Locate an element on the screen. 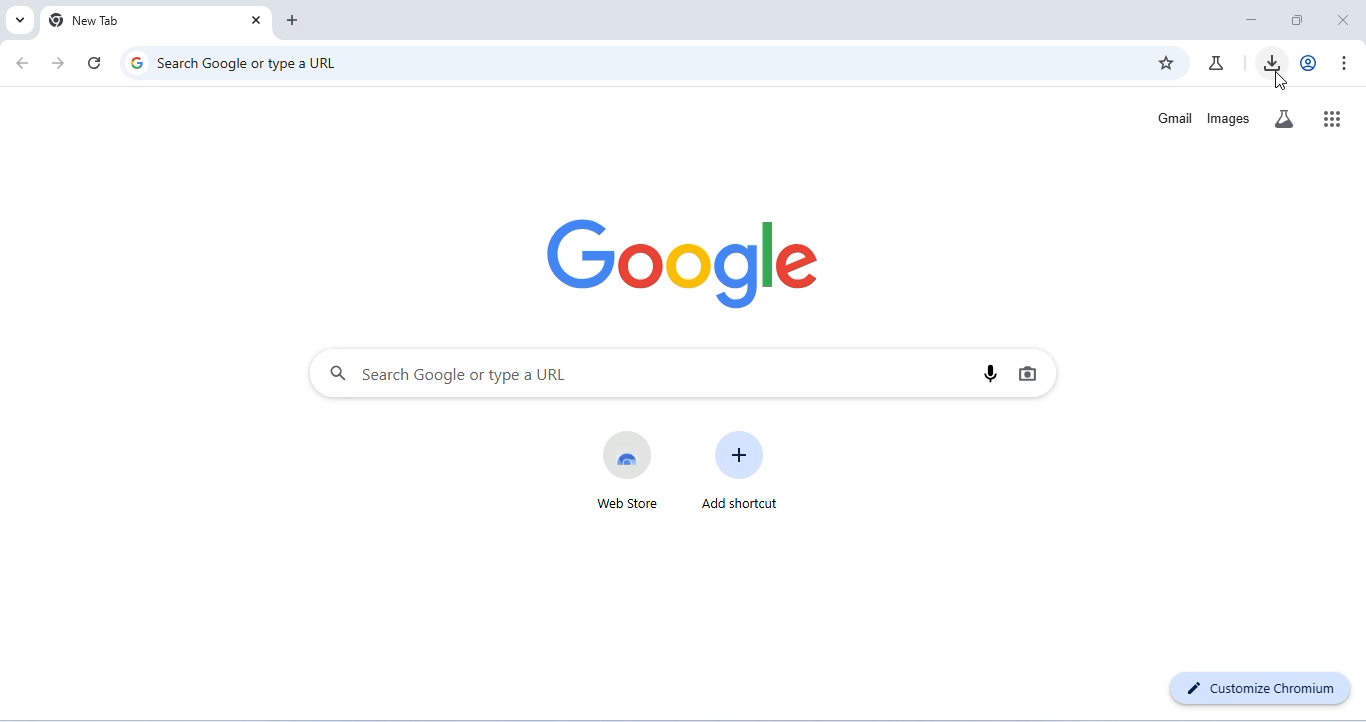 This screenshot has height=722, width=1366. gmail is located at coordinates (1175, 118).